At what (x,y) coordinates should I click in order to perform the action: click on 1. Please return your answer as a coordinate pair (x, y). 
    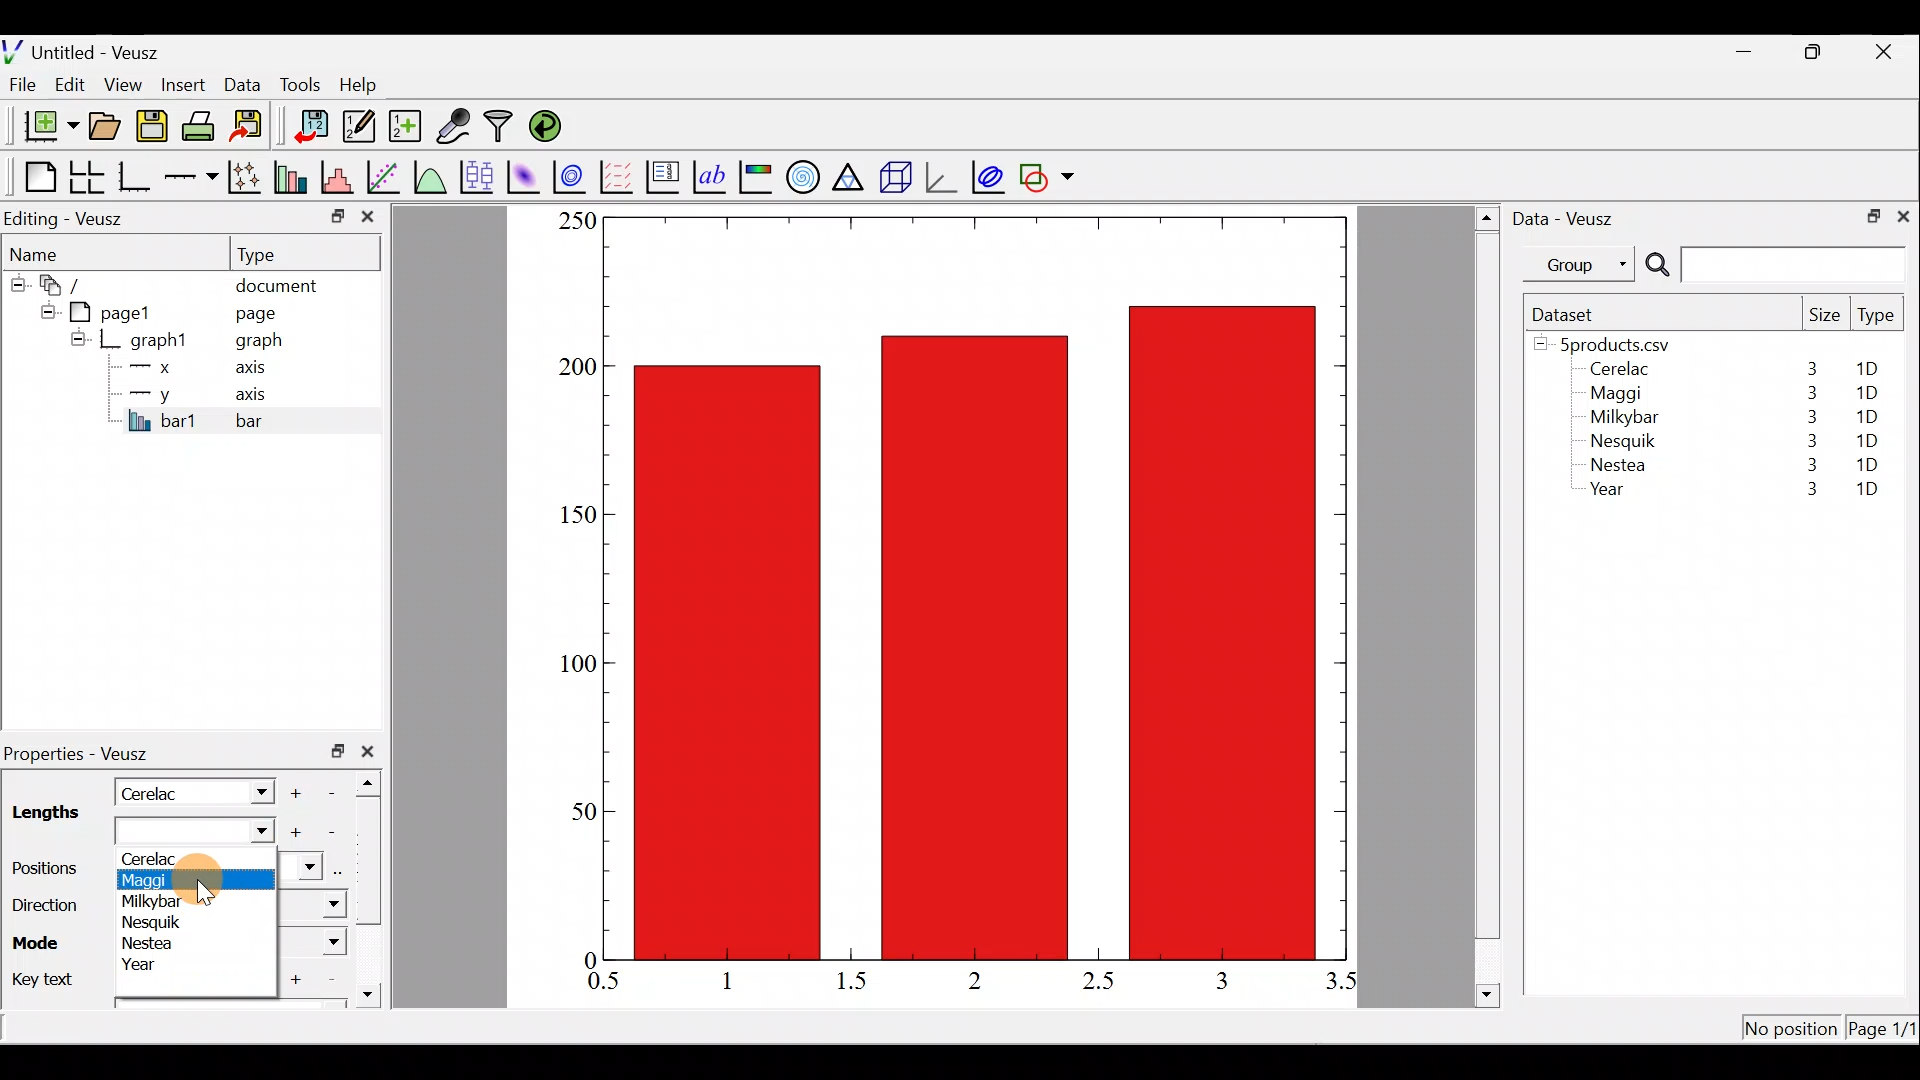
    Looking at the image, I should click on (742, 980).